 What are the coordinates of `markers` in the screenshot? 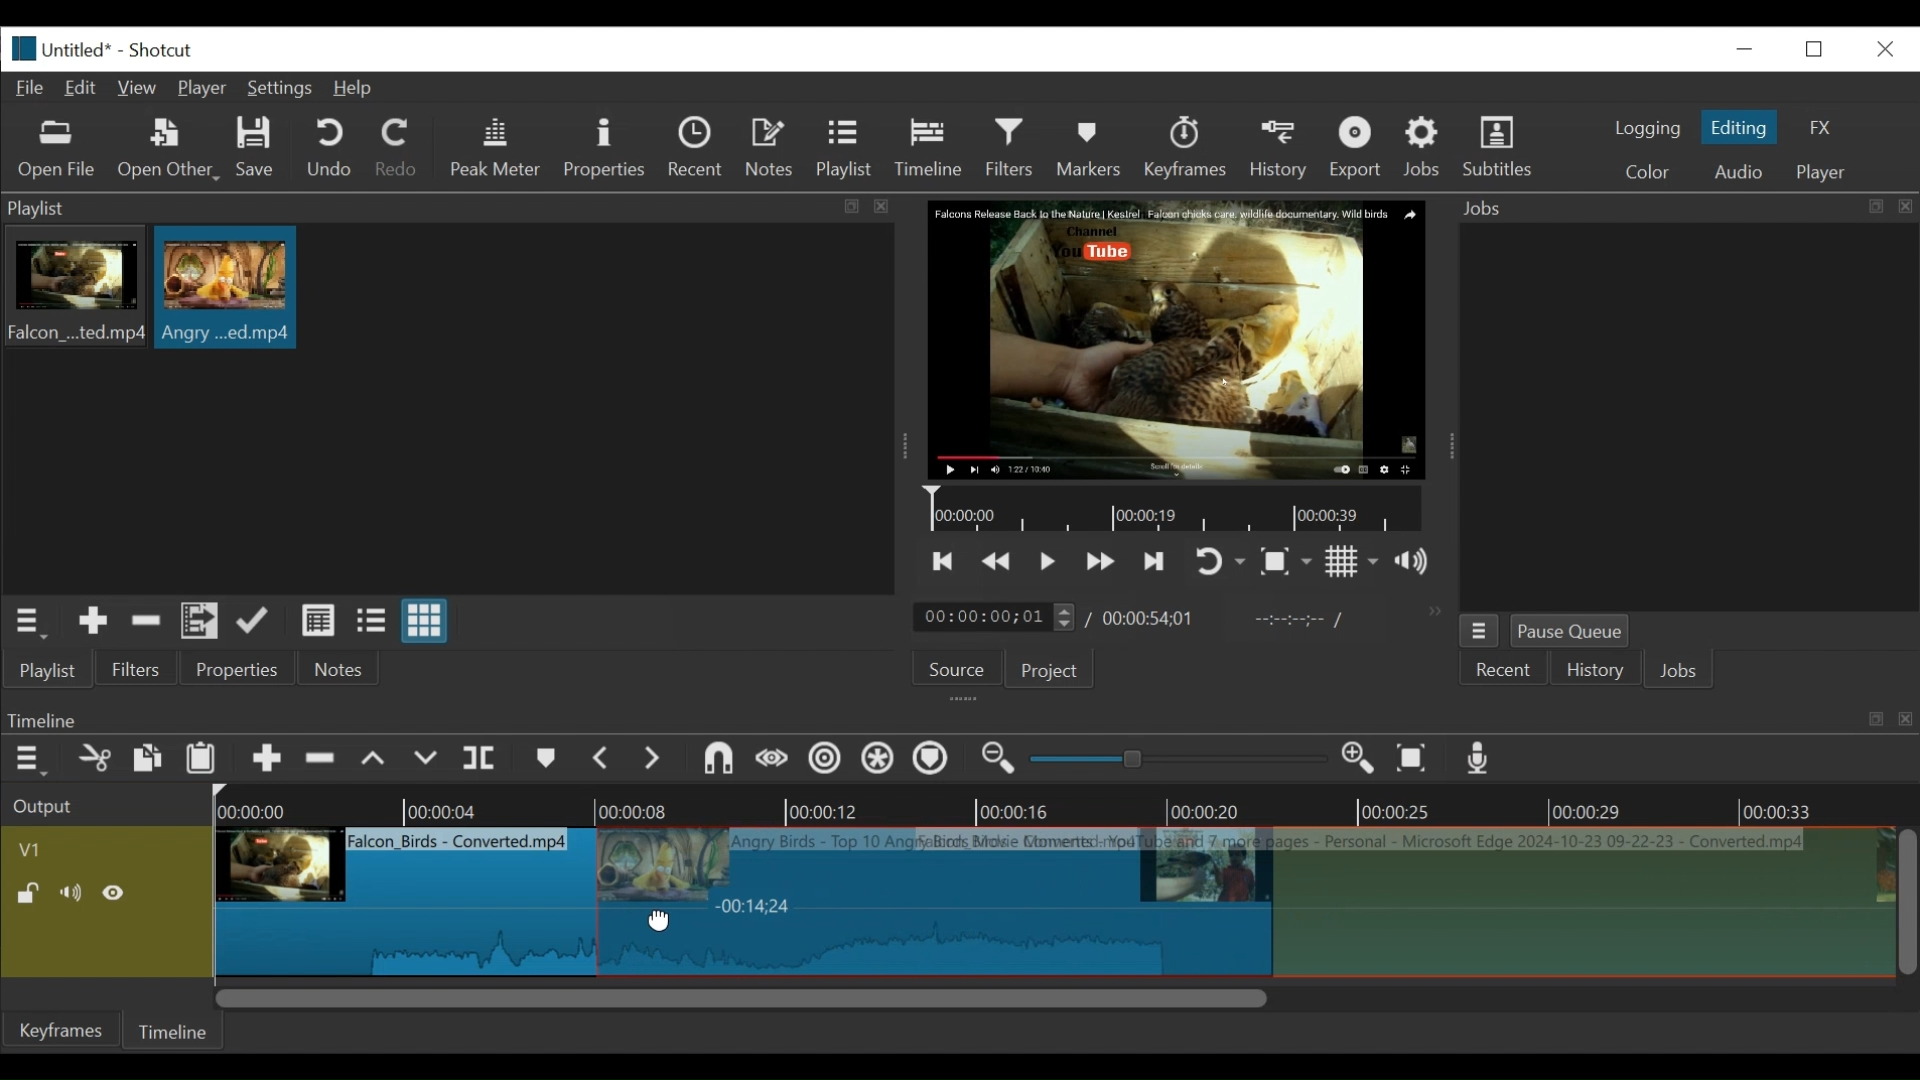 It's located at (545, 763).